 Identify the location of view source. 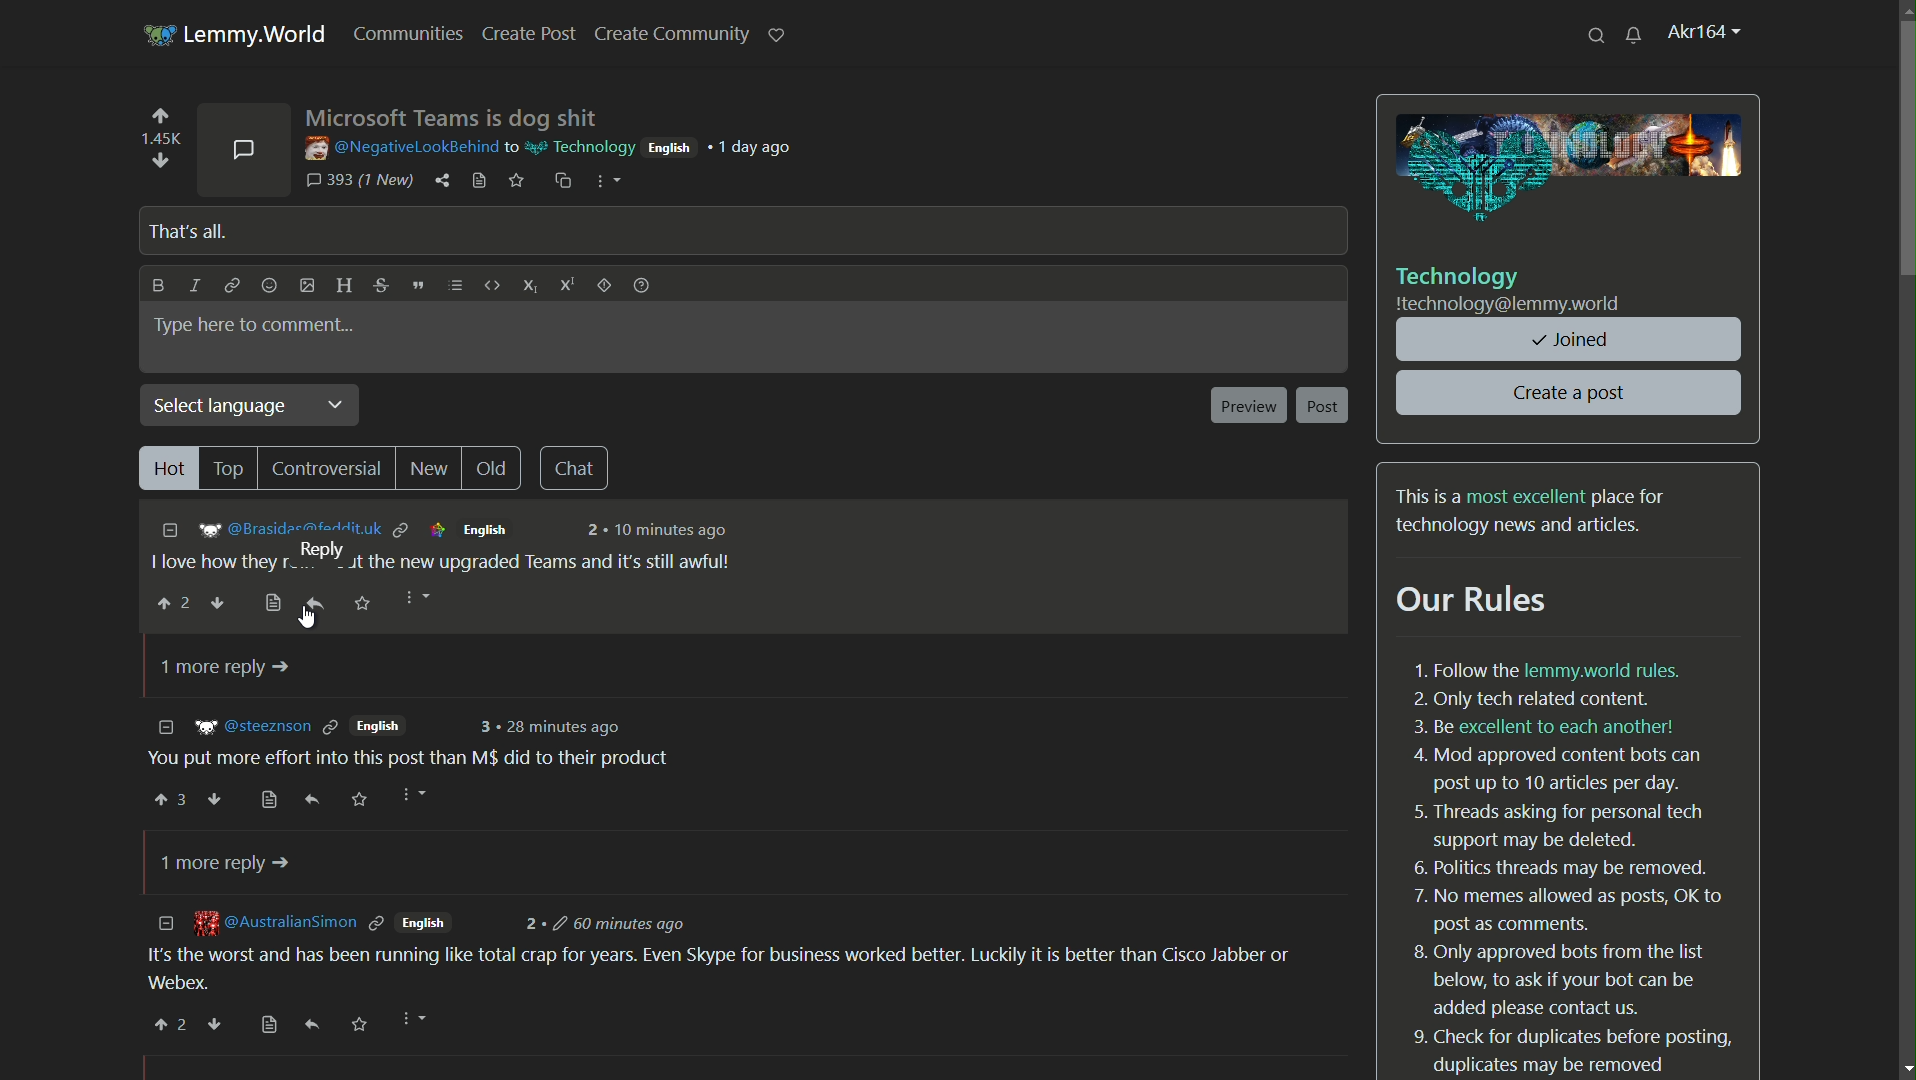
(275, 603).